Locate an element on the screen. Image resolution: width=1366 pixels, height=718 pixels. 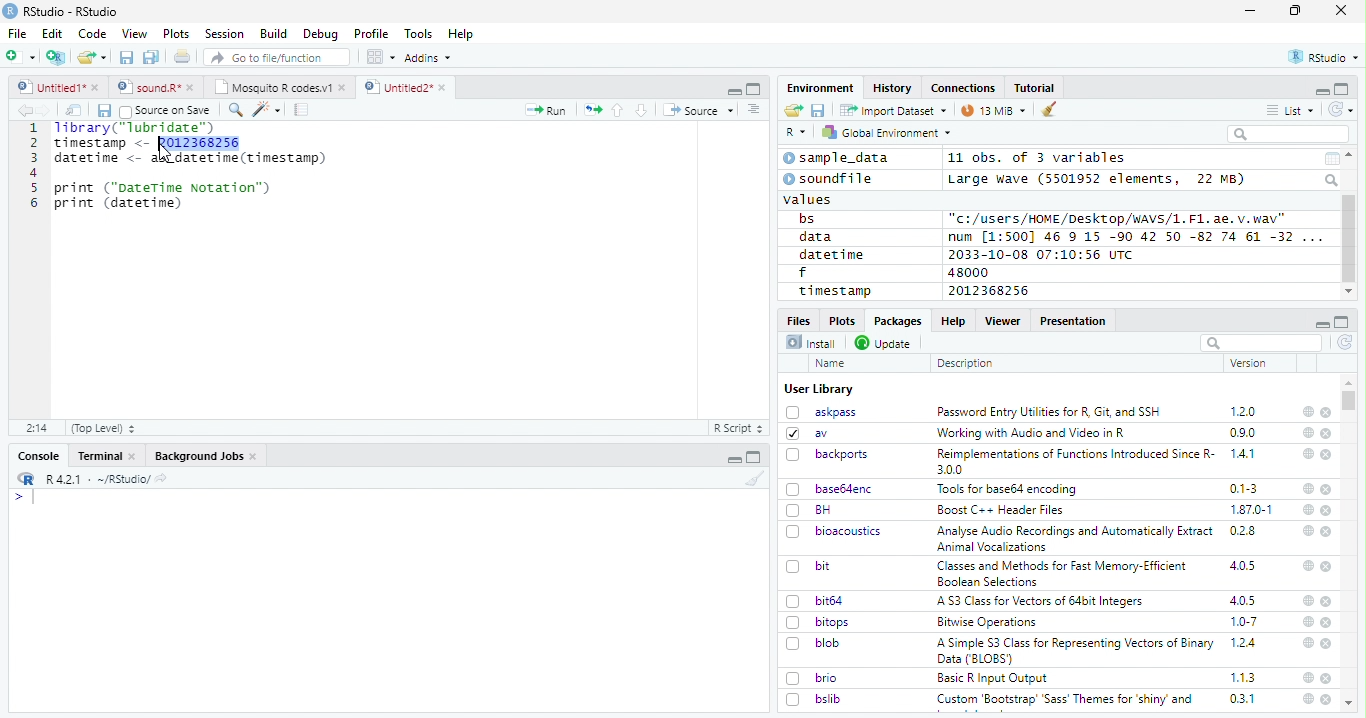
(Top Level) is located at coordinates (102, 428).